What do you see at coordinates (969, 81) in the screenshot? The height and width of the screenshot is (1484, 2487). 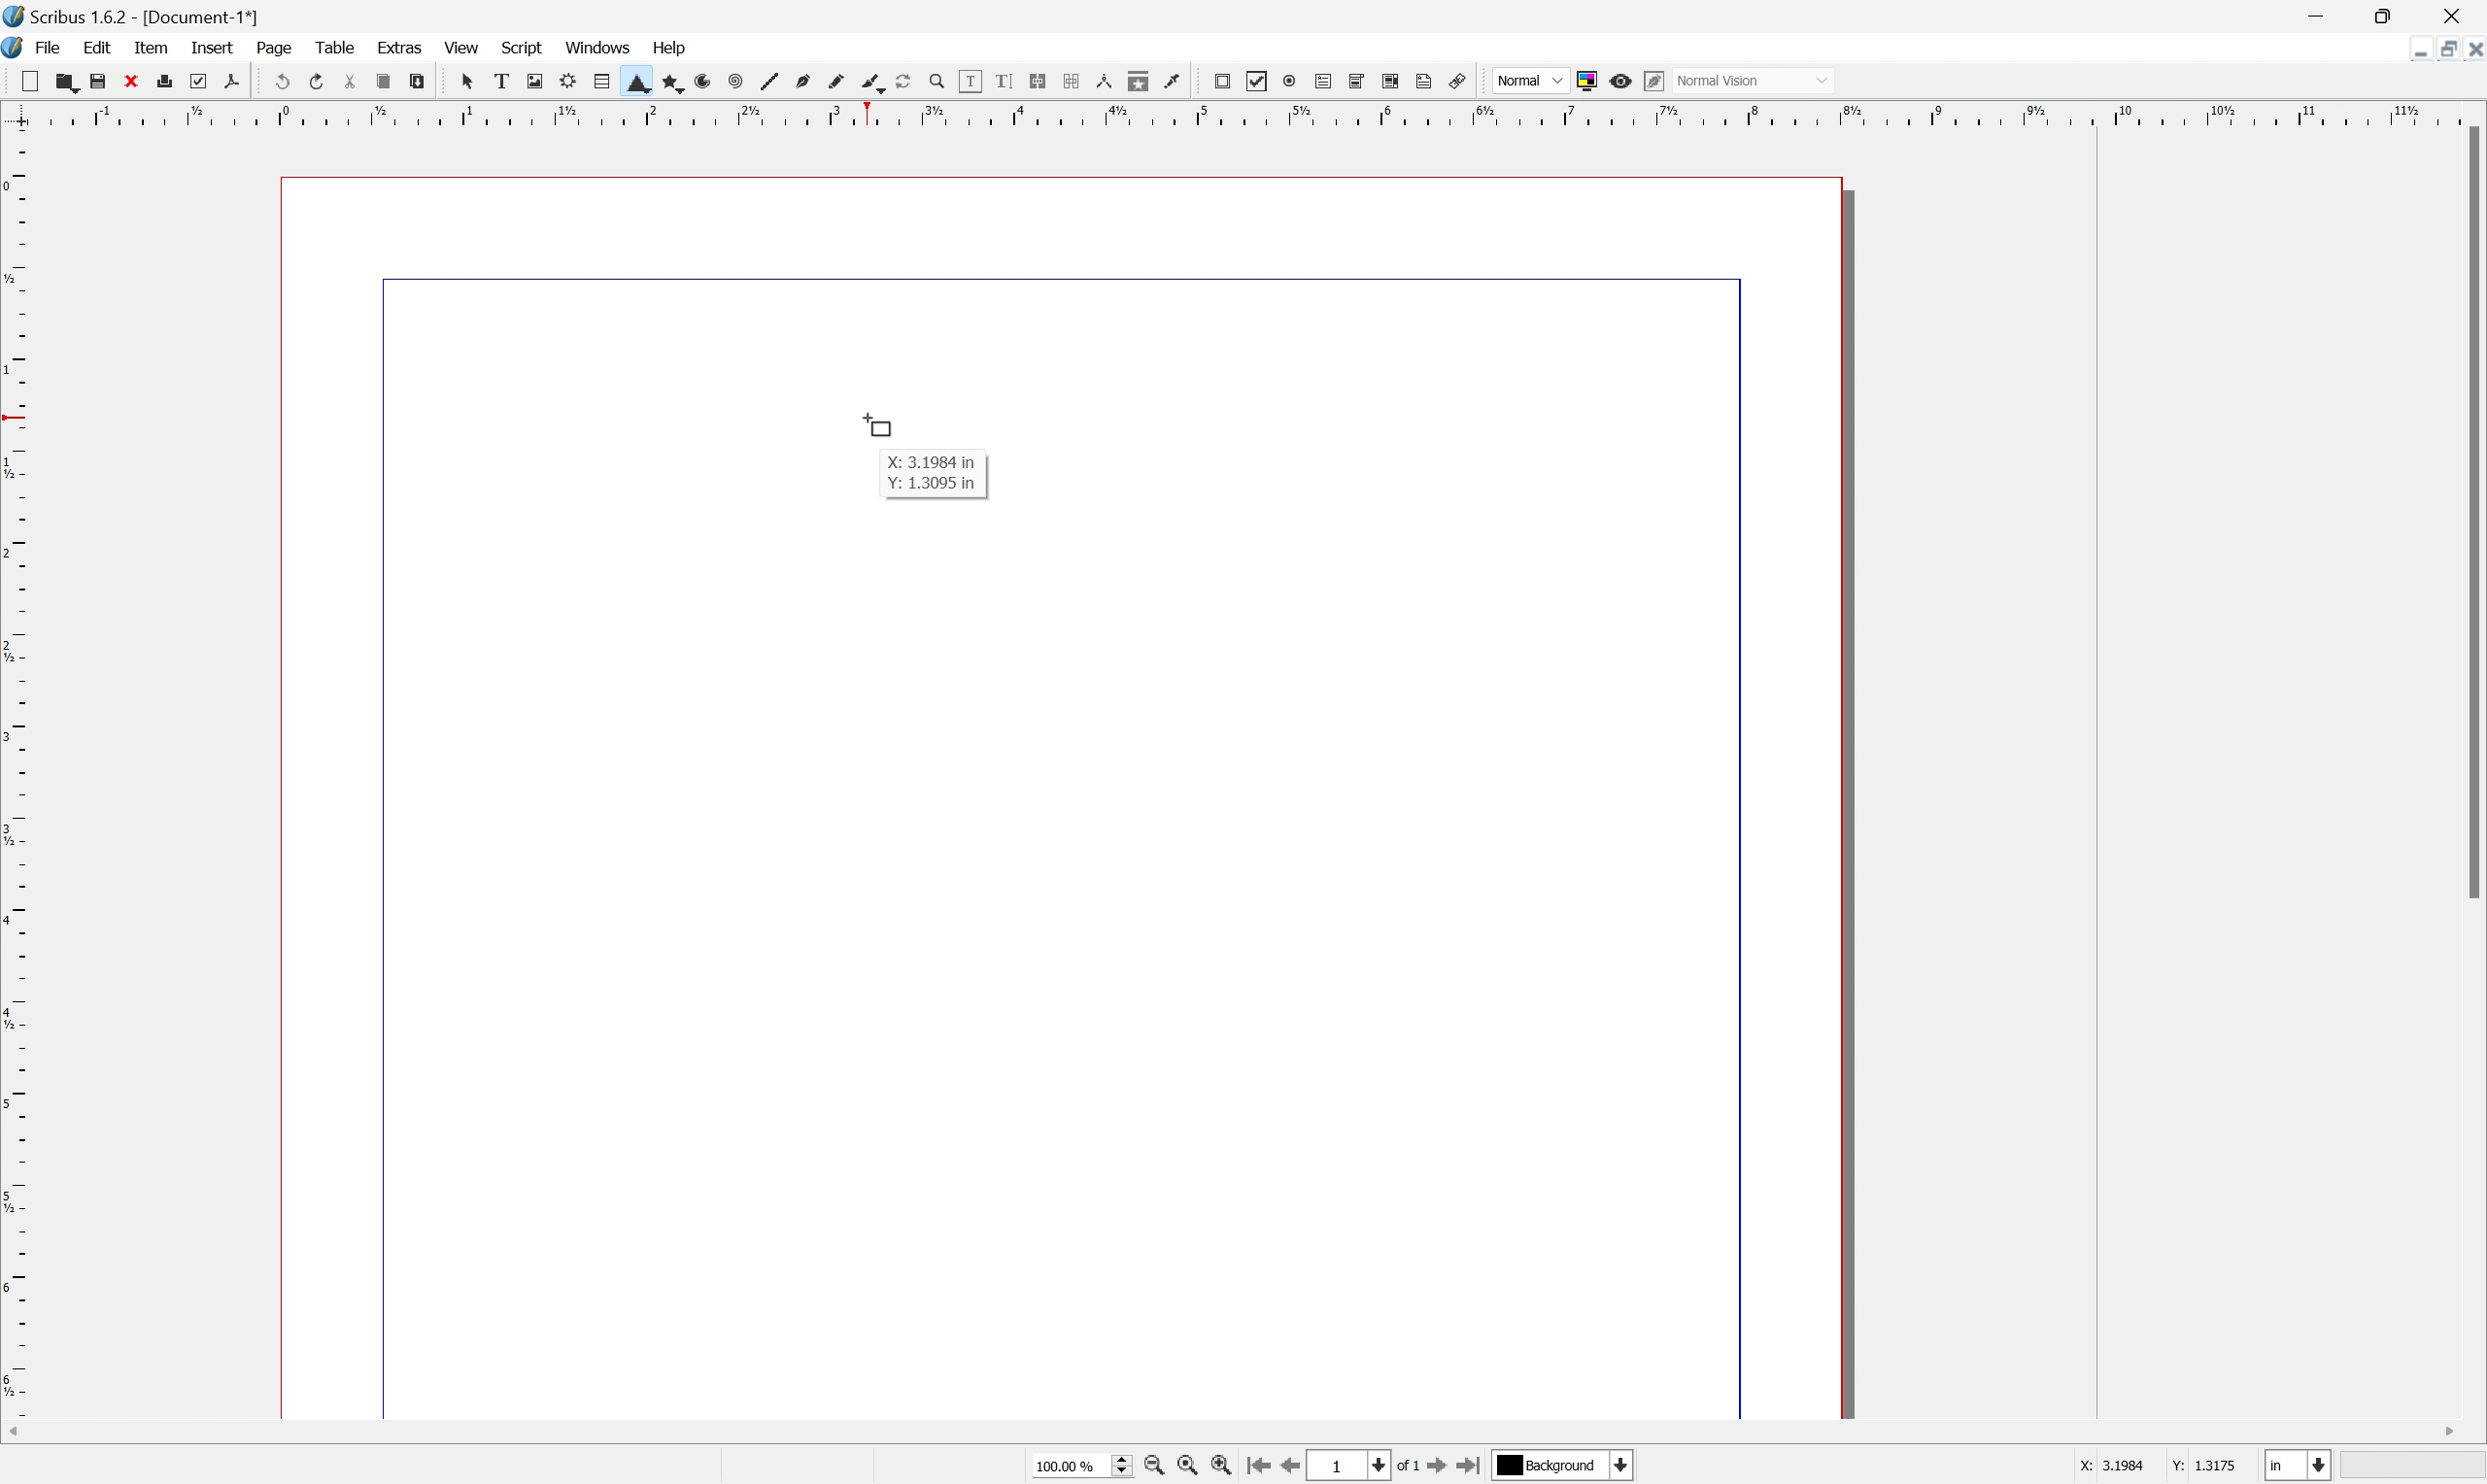 I see `Edit contents of frame` at bounding box center [969, 81].